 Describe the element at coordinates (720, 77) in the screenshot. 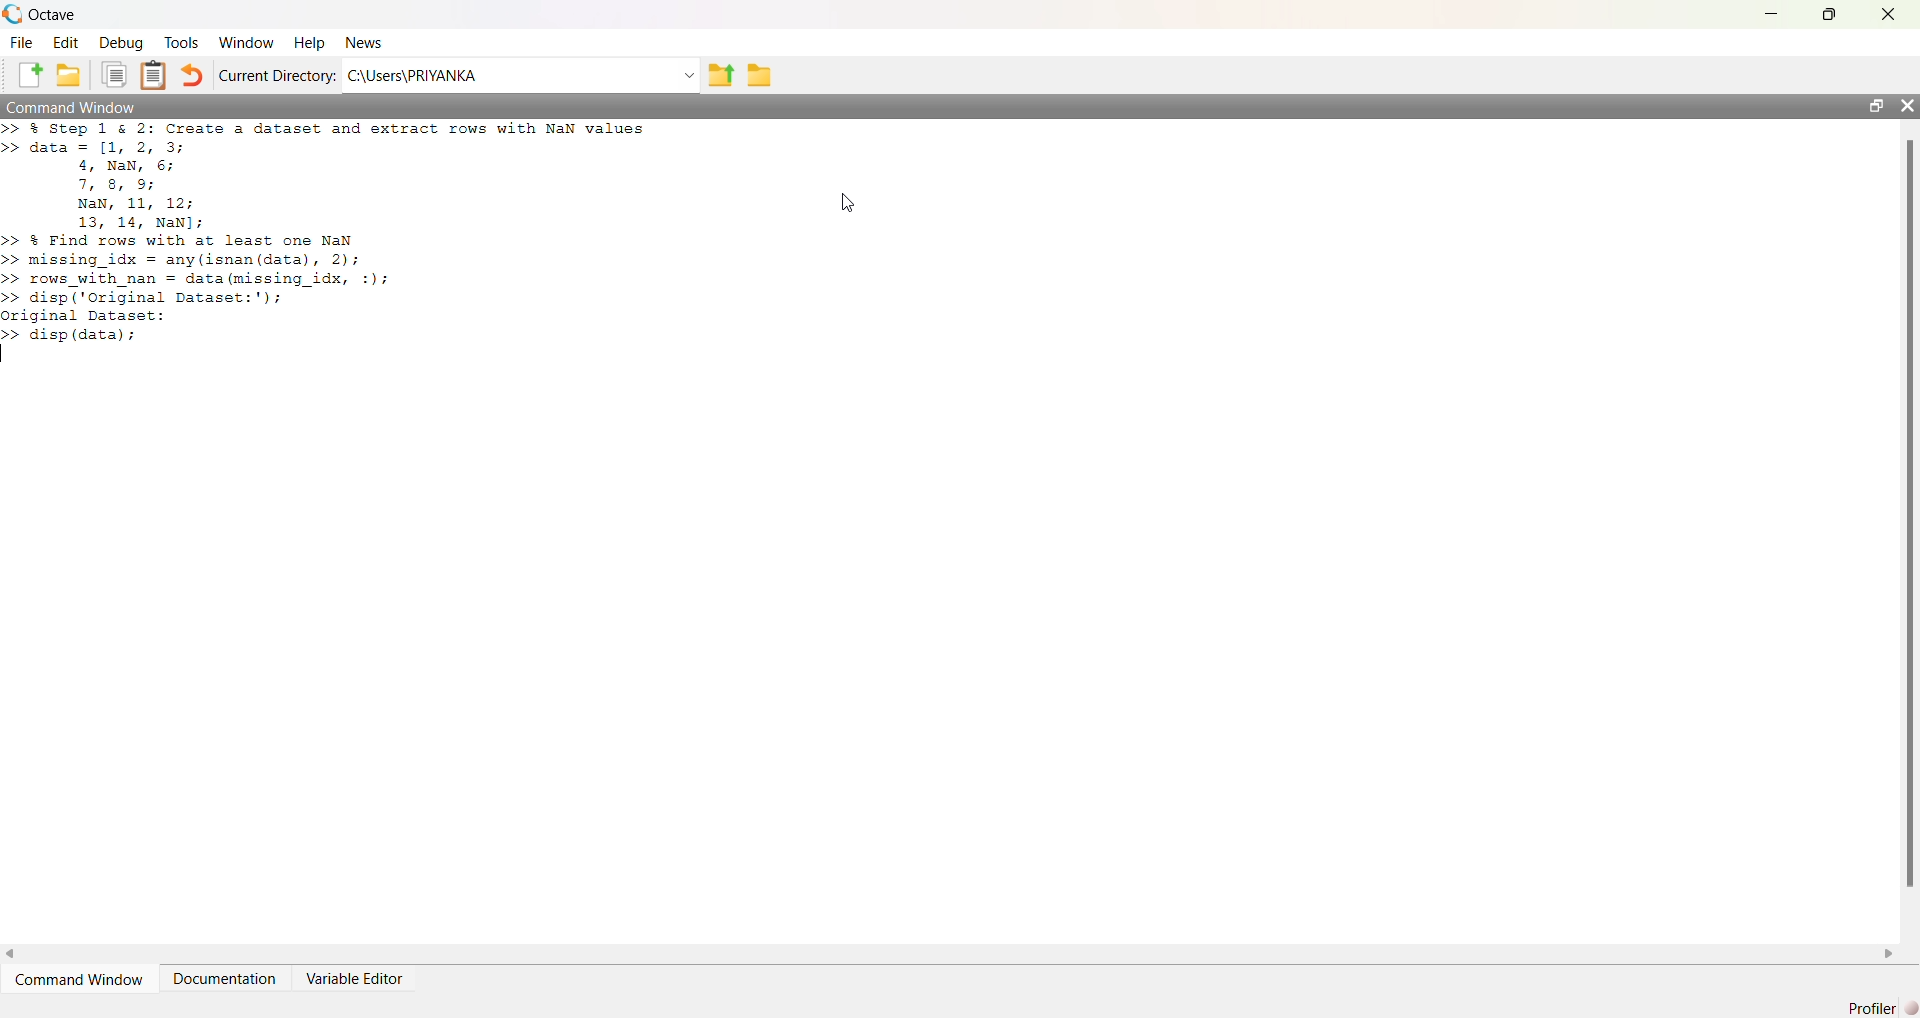

I see `previous folder` at that location.